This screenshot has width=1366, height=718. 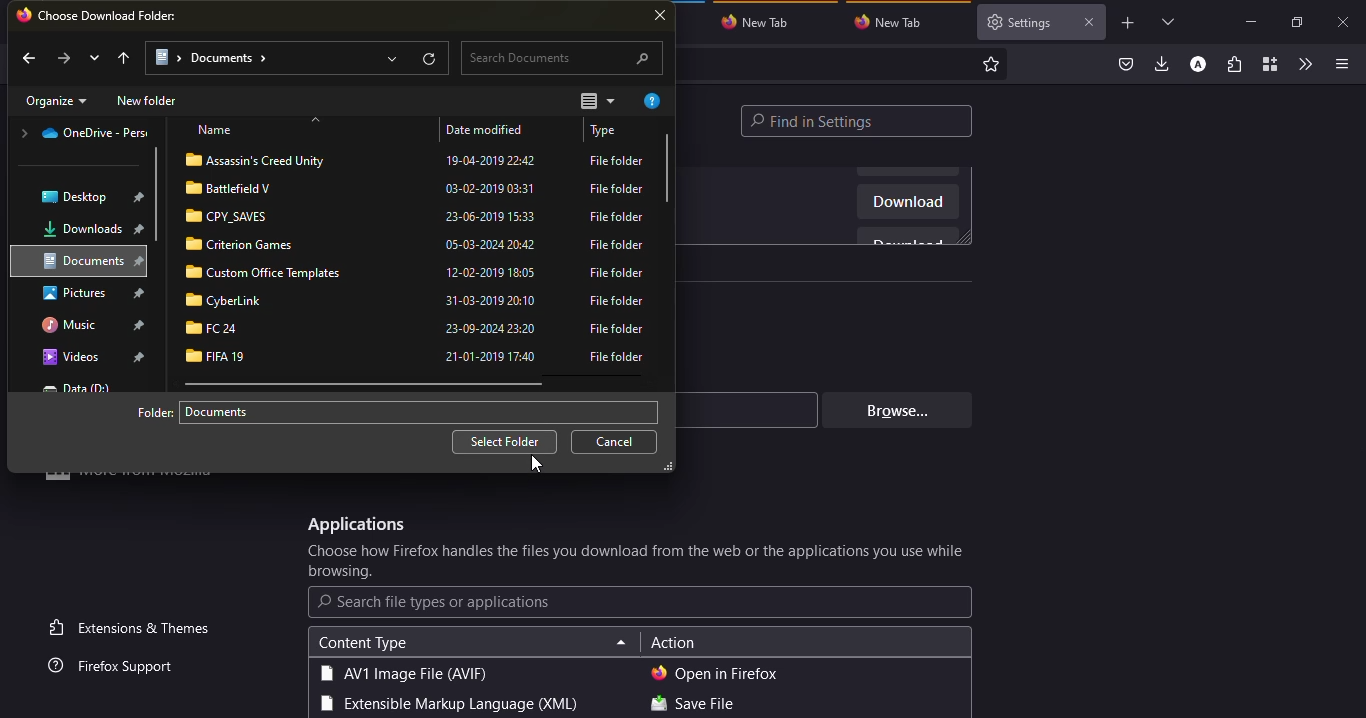 What do you see at coordinates (127, 57) in the screenshot?
I see `go up` at bounding box center [127, 57].